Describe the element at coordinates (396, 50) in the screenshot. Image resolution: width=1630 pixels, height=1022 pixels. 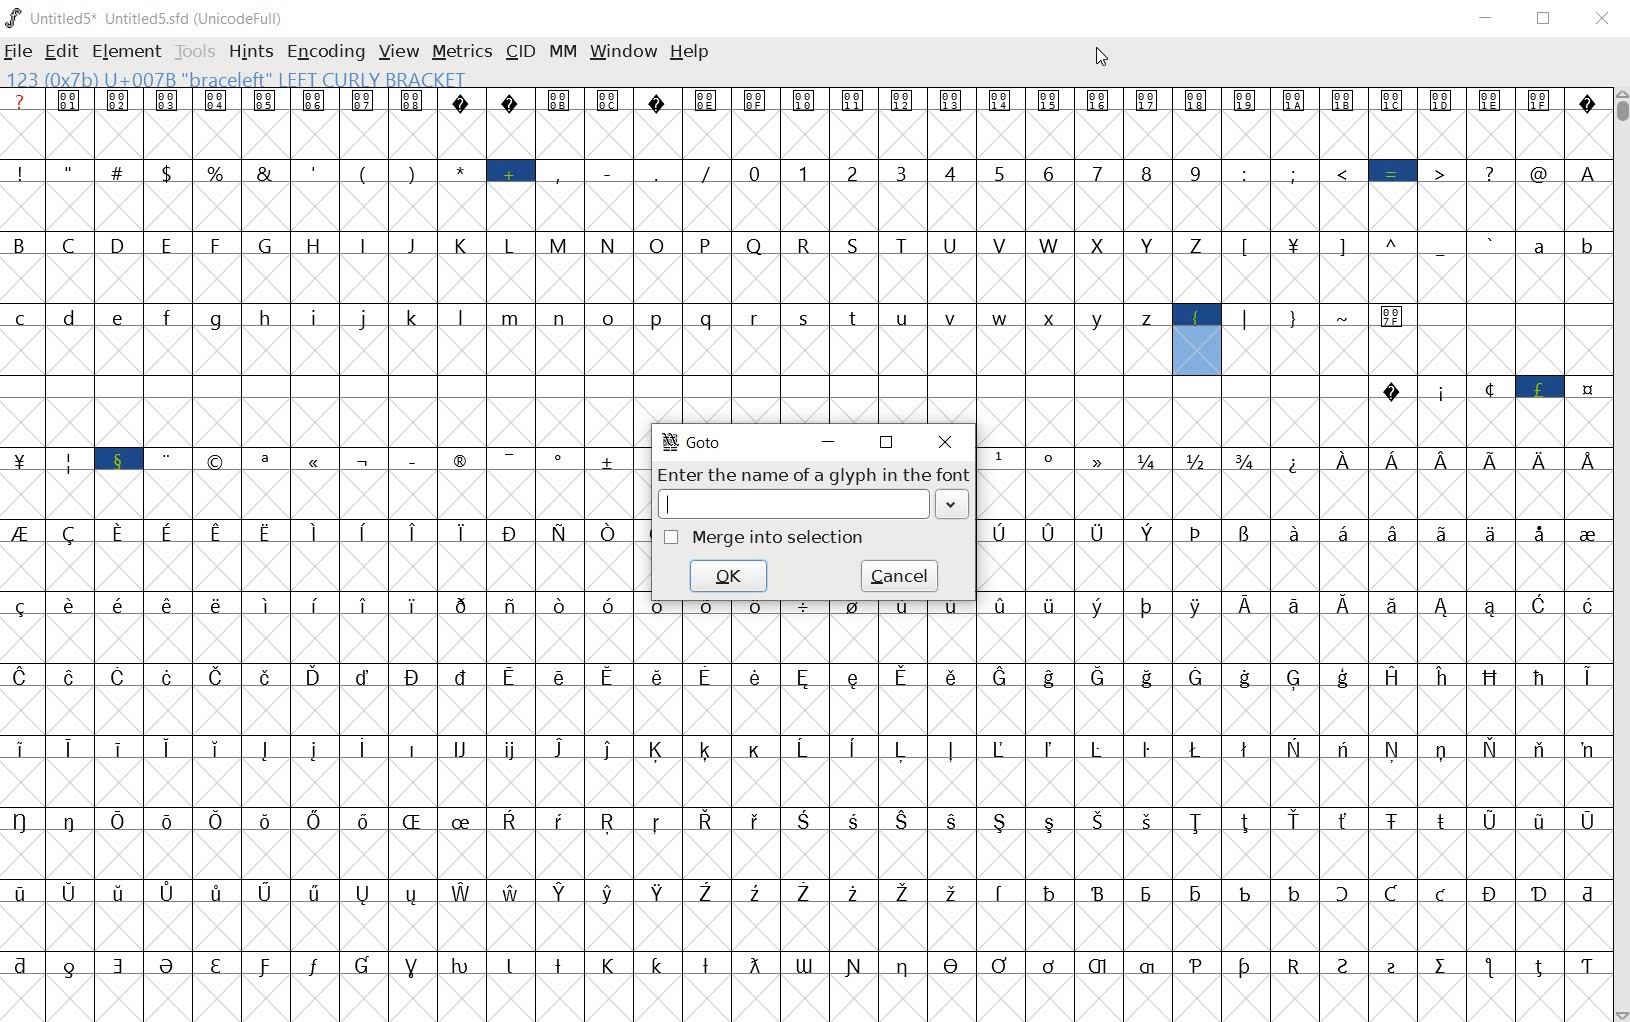
I see `VIEW` at that location.